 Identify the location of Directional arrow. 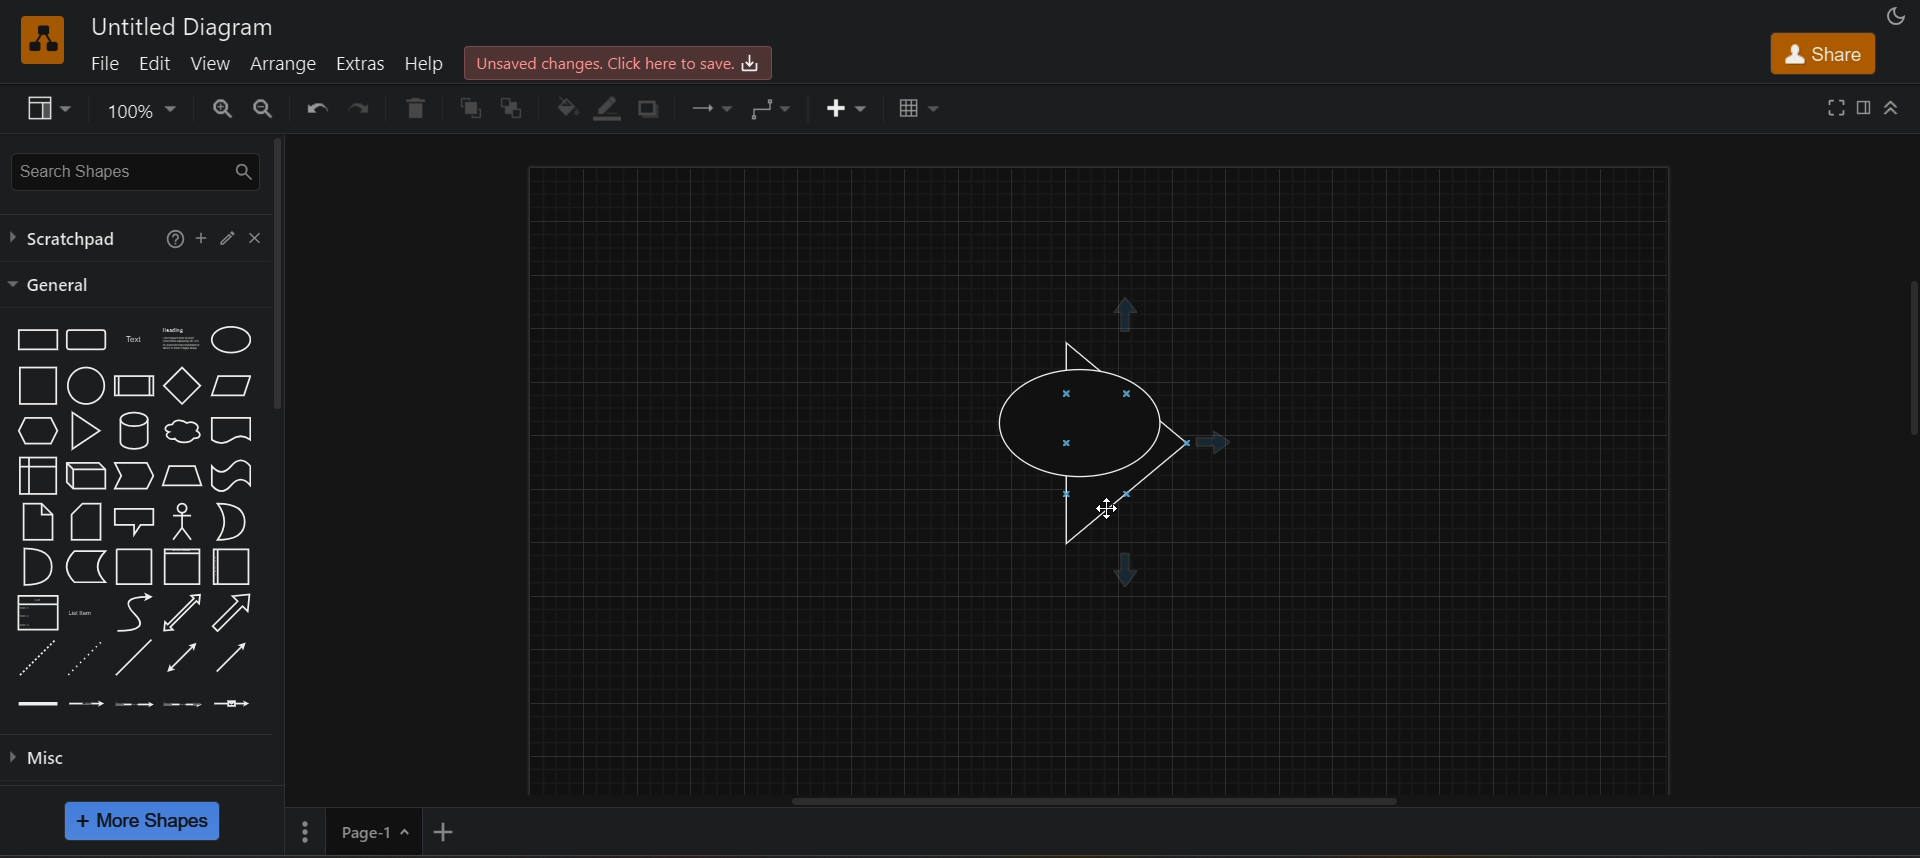
(229, 612).